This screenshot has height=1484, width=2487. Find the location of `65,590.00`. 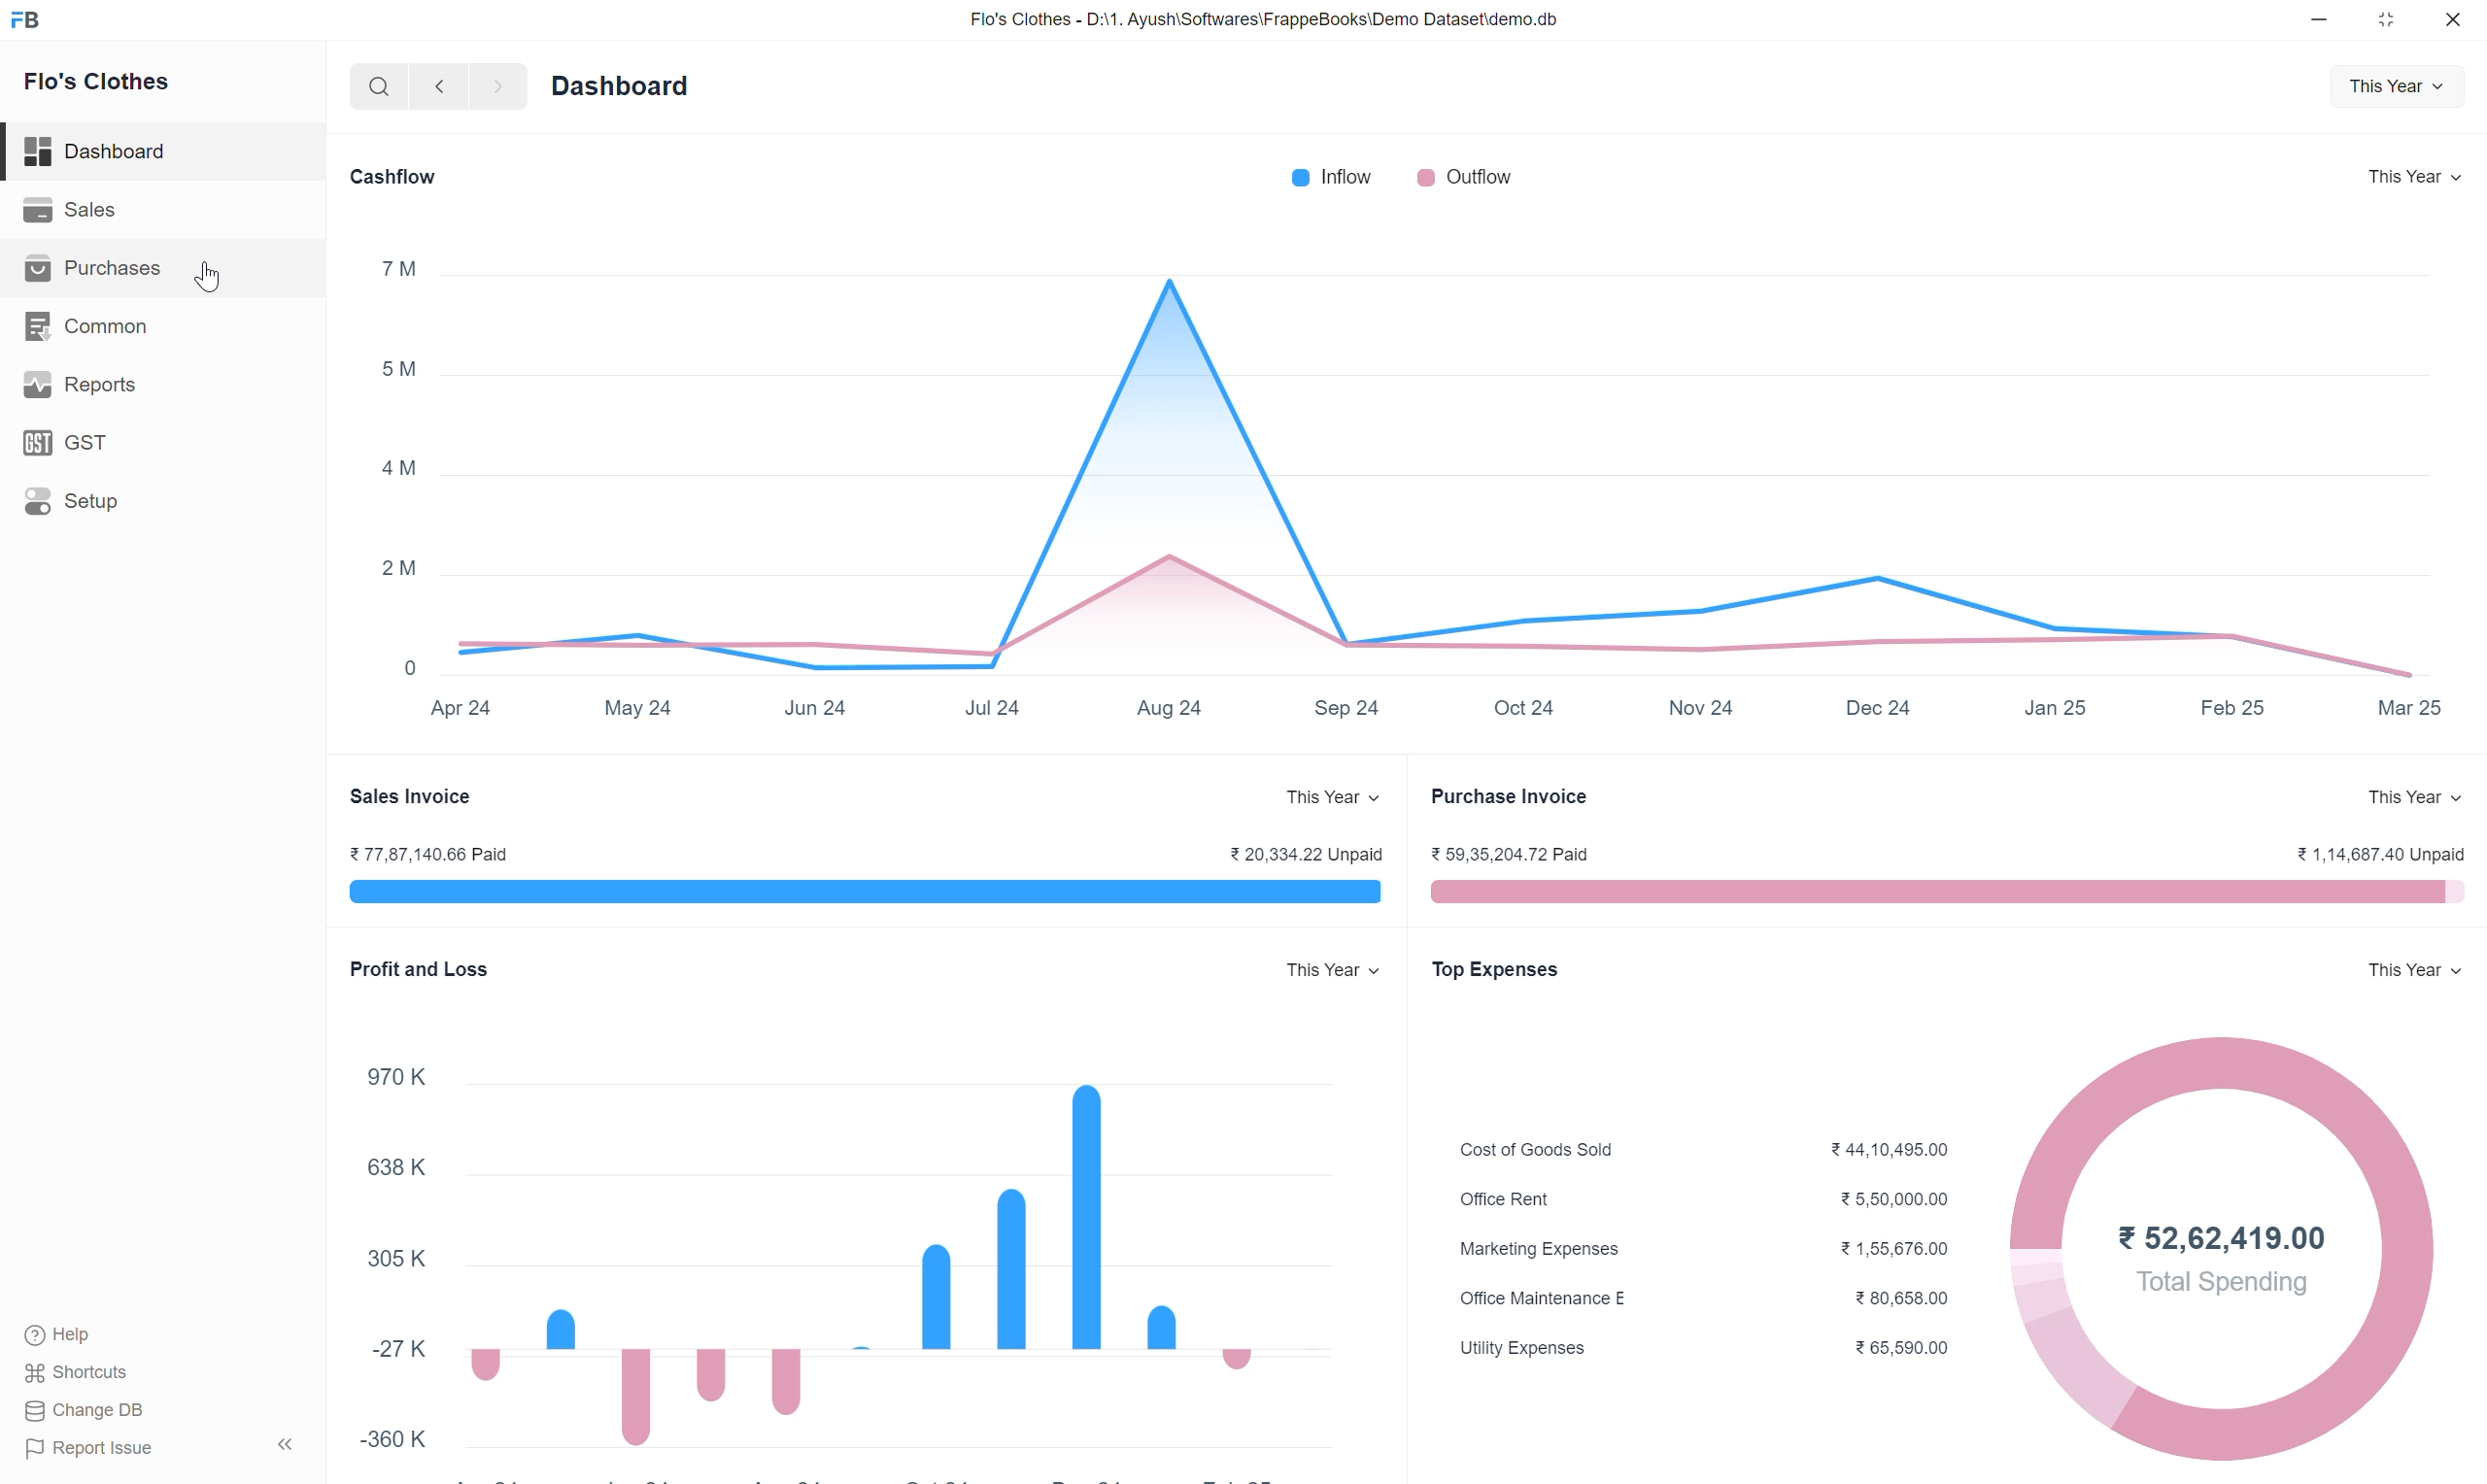

65,590.00 is located at coordinates (1902, 1347).